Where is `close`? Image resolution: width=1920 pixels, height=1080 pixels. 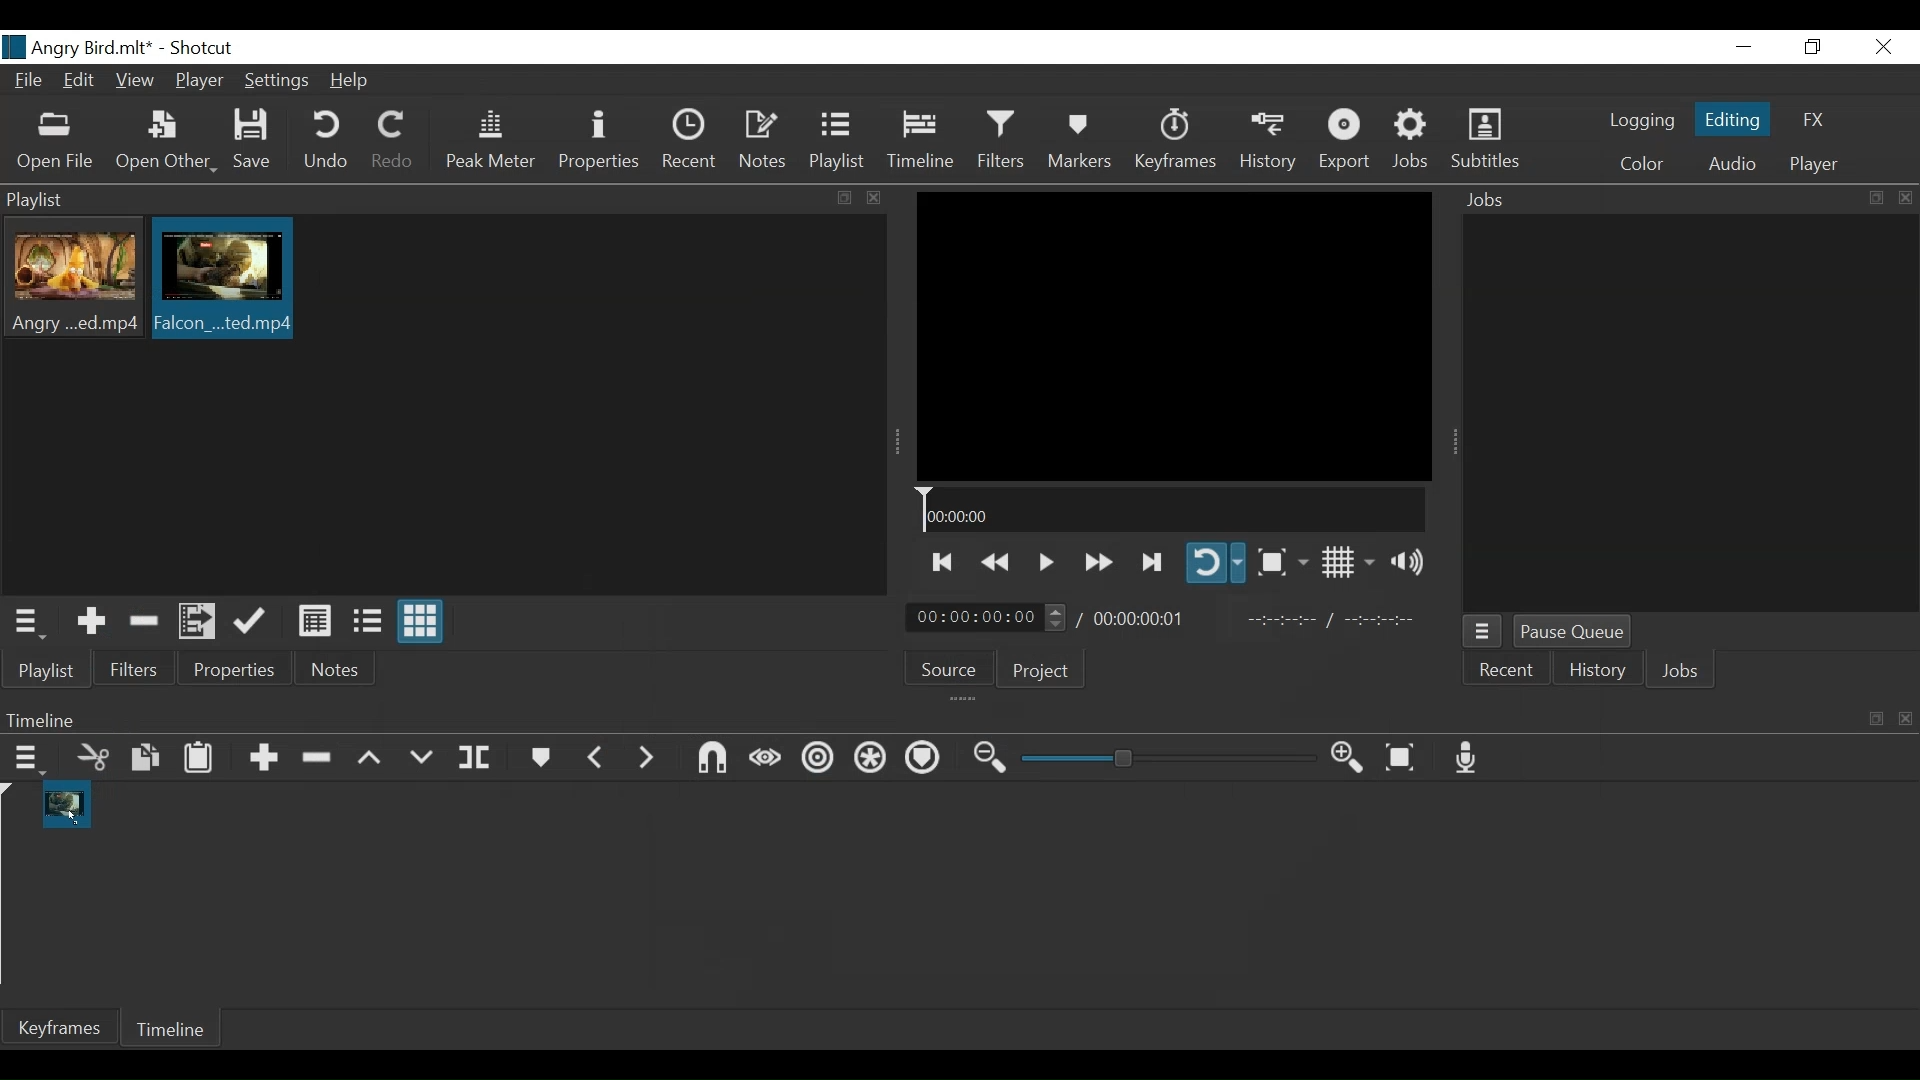 close is located at coordinates (1906, 198).